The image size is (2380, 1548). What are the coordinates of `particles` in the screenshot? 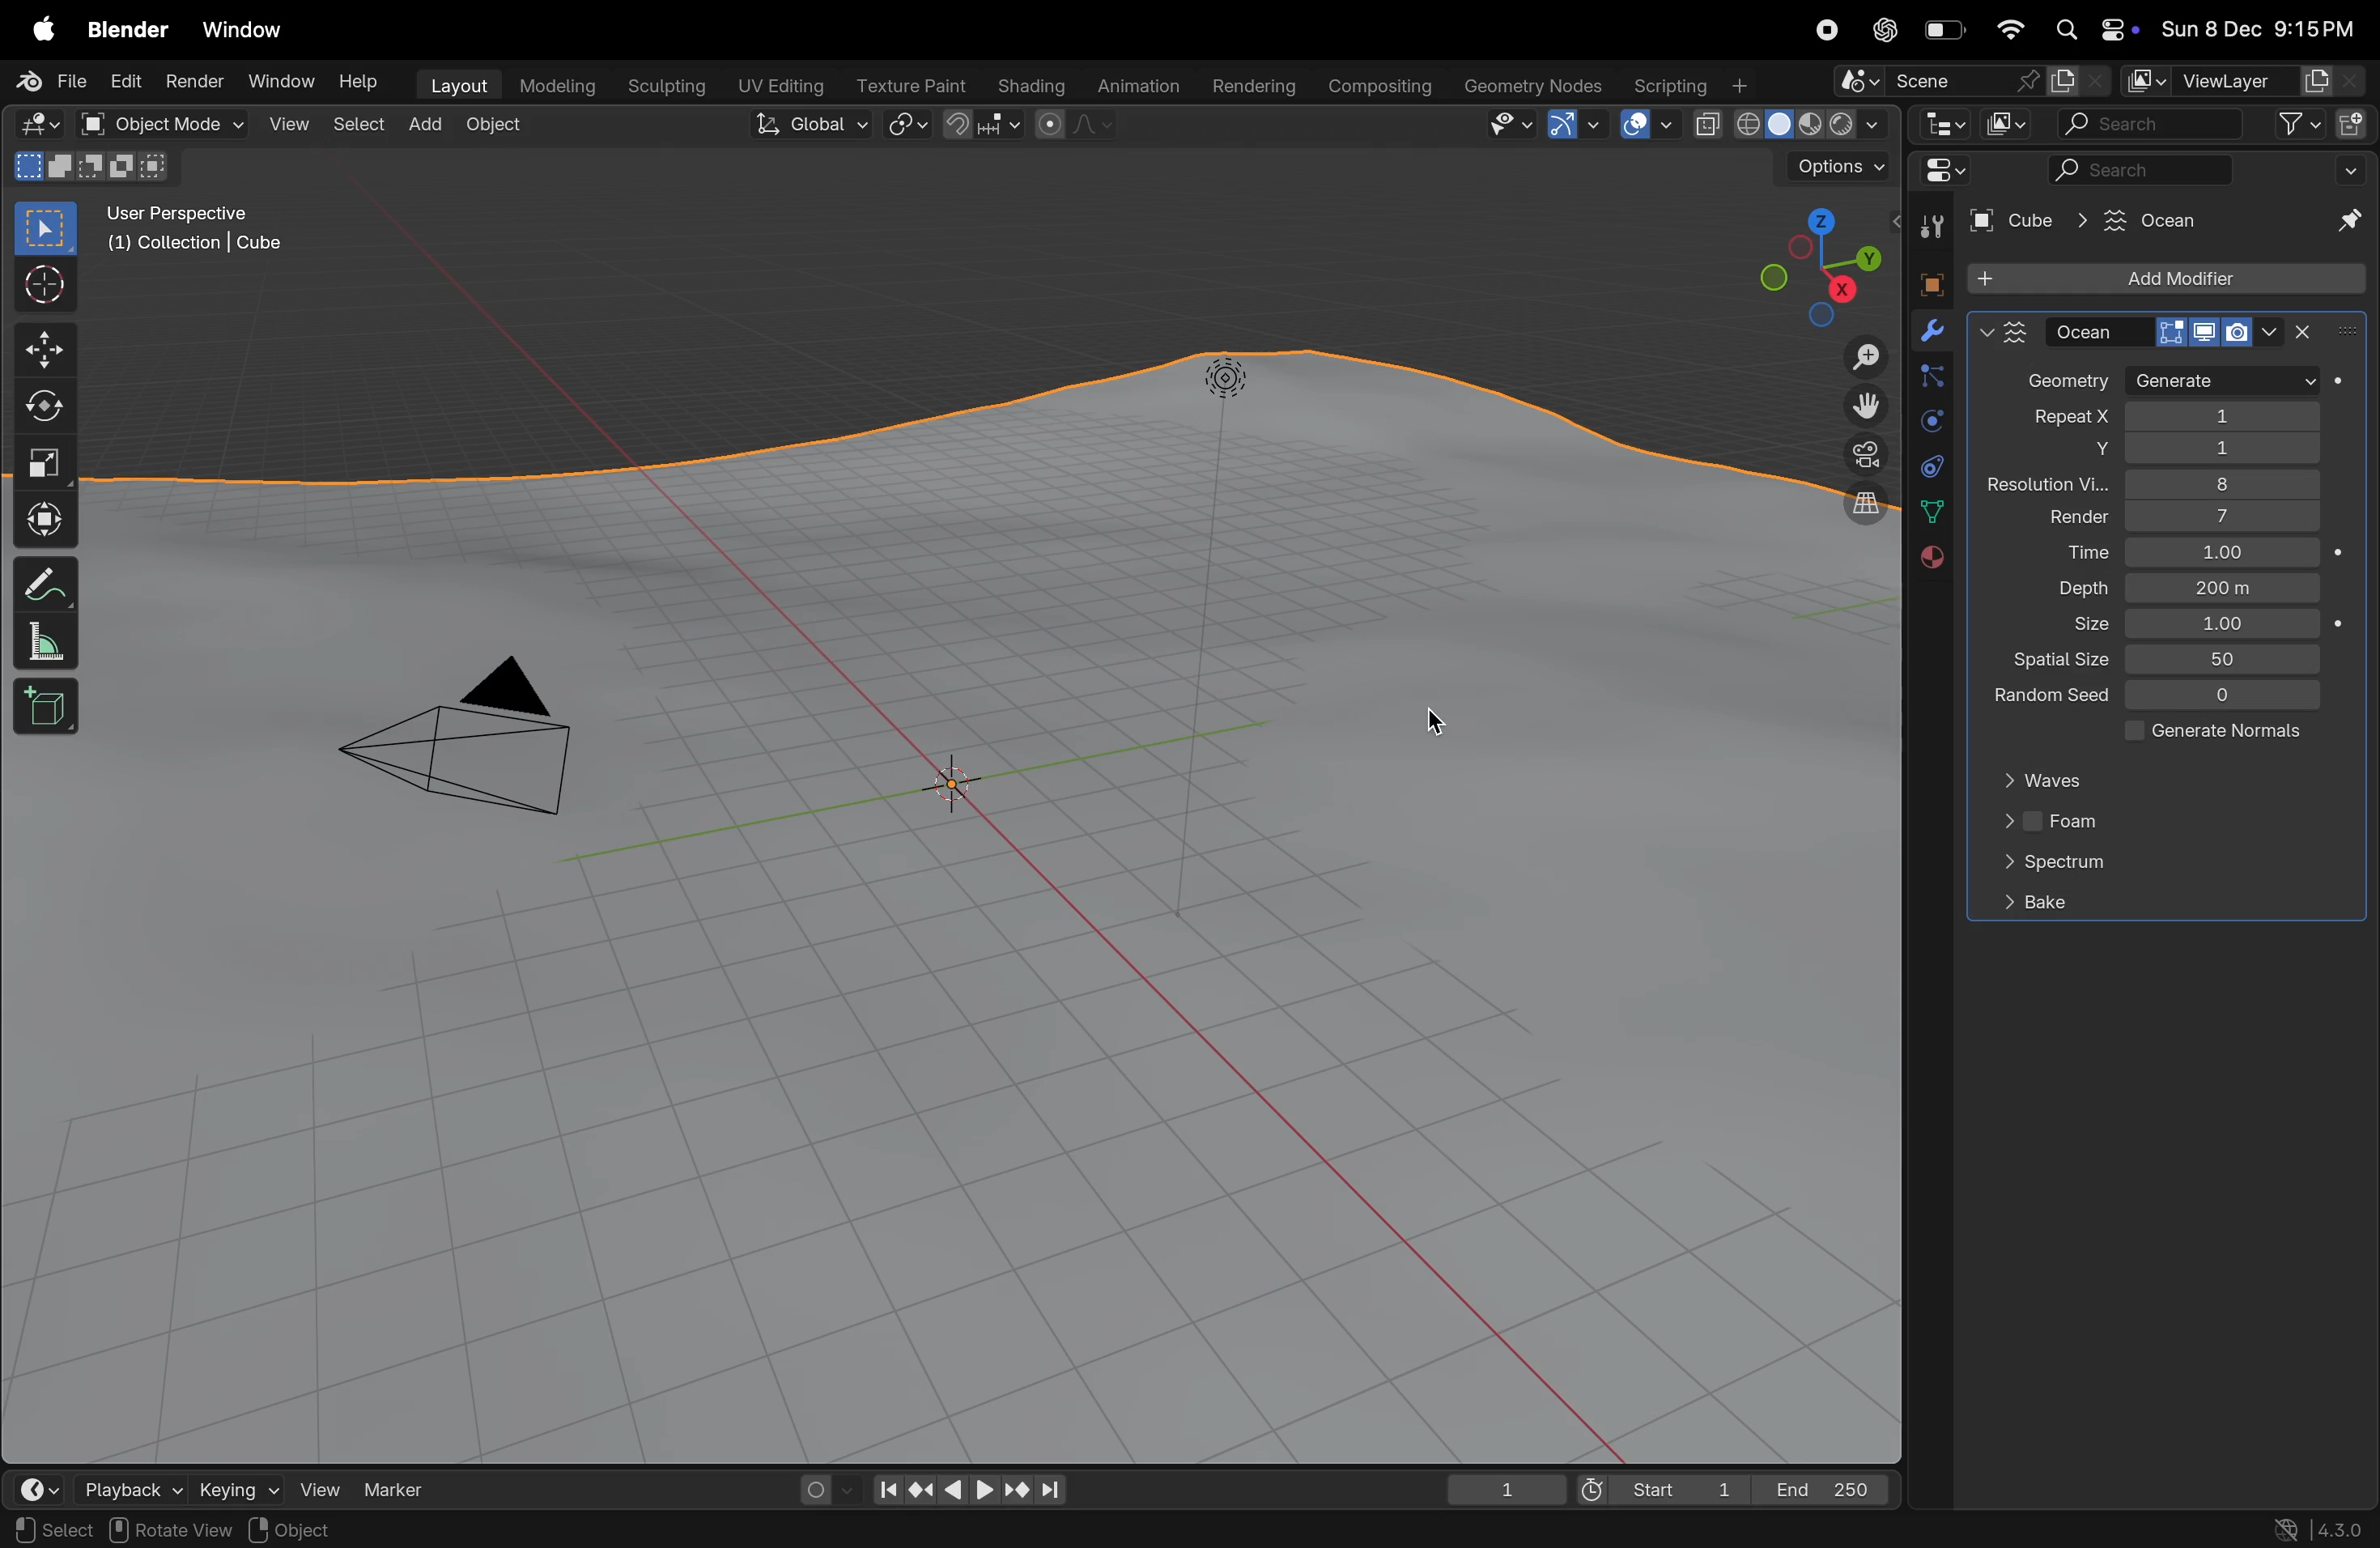 It's located at (1930, 380).